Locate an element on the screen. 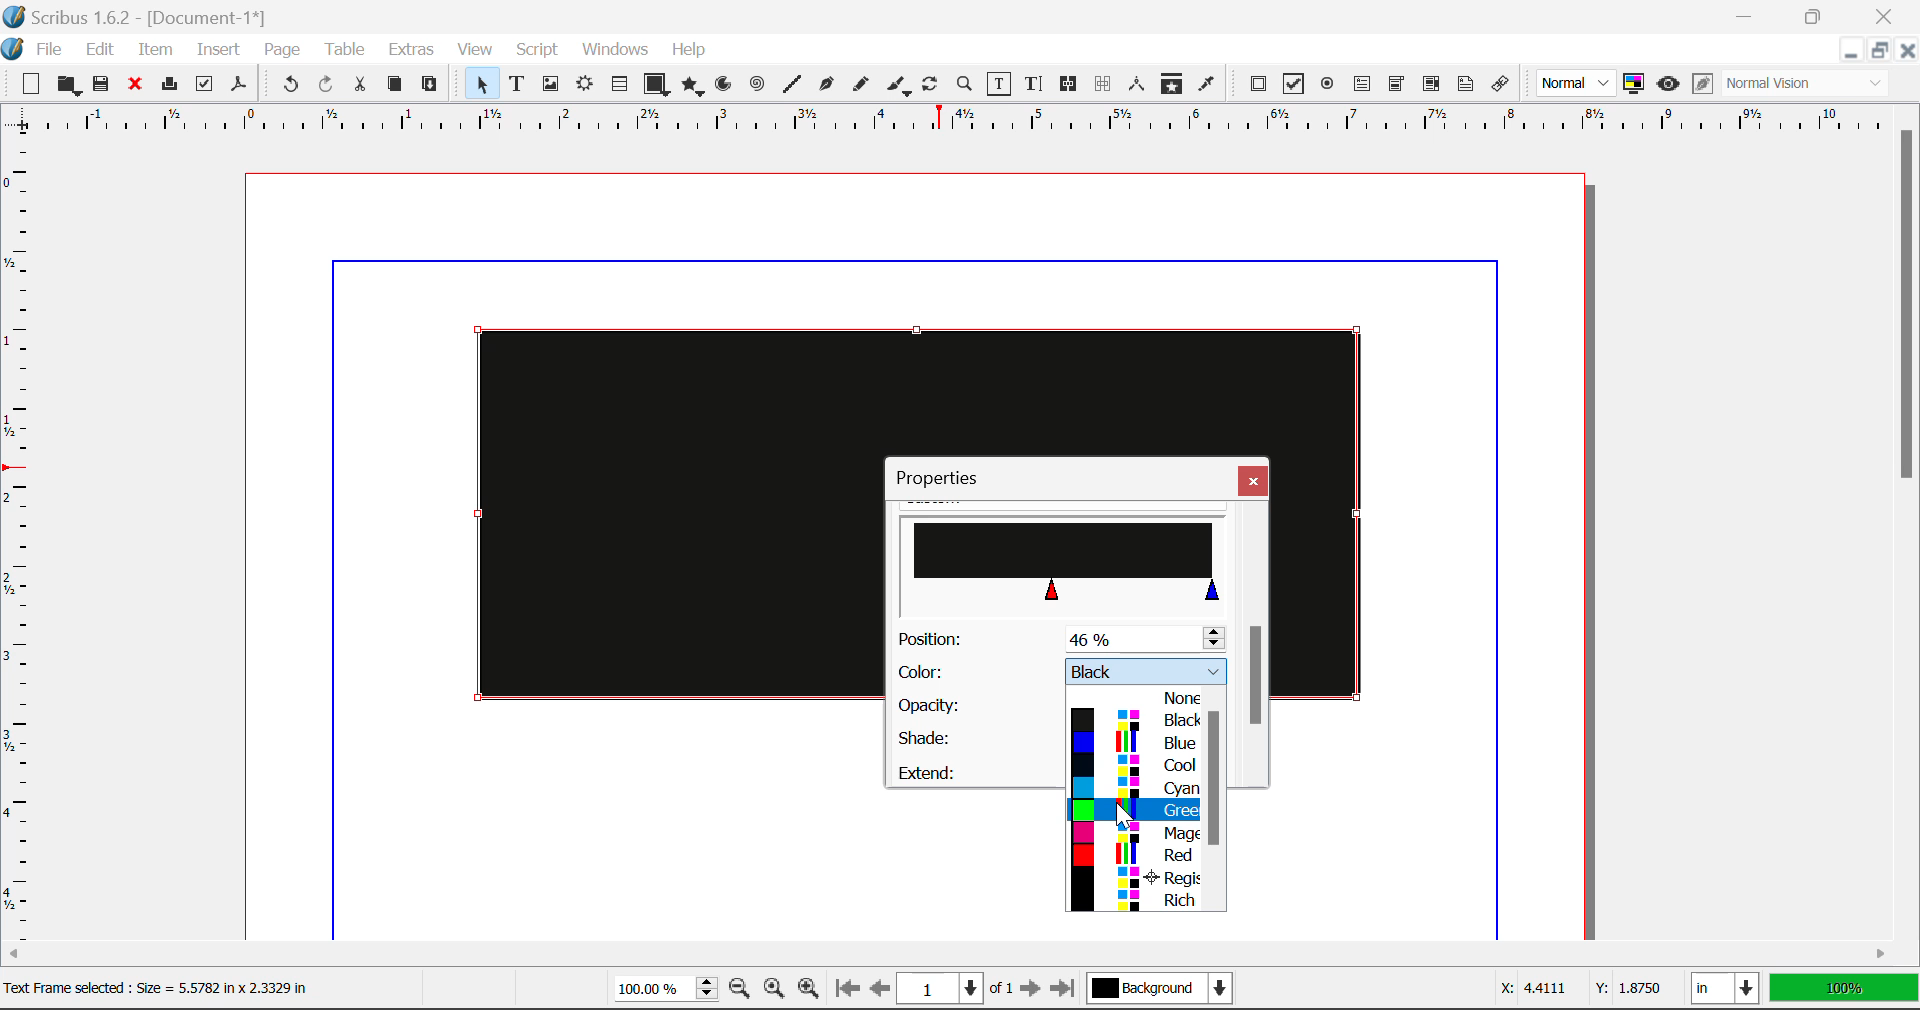 The height and width of the screenshot is (1010, 1920). Zoom is located at coordinates (965, 83).